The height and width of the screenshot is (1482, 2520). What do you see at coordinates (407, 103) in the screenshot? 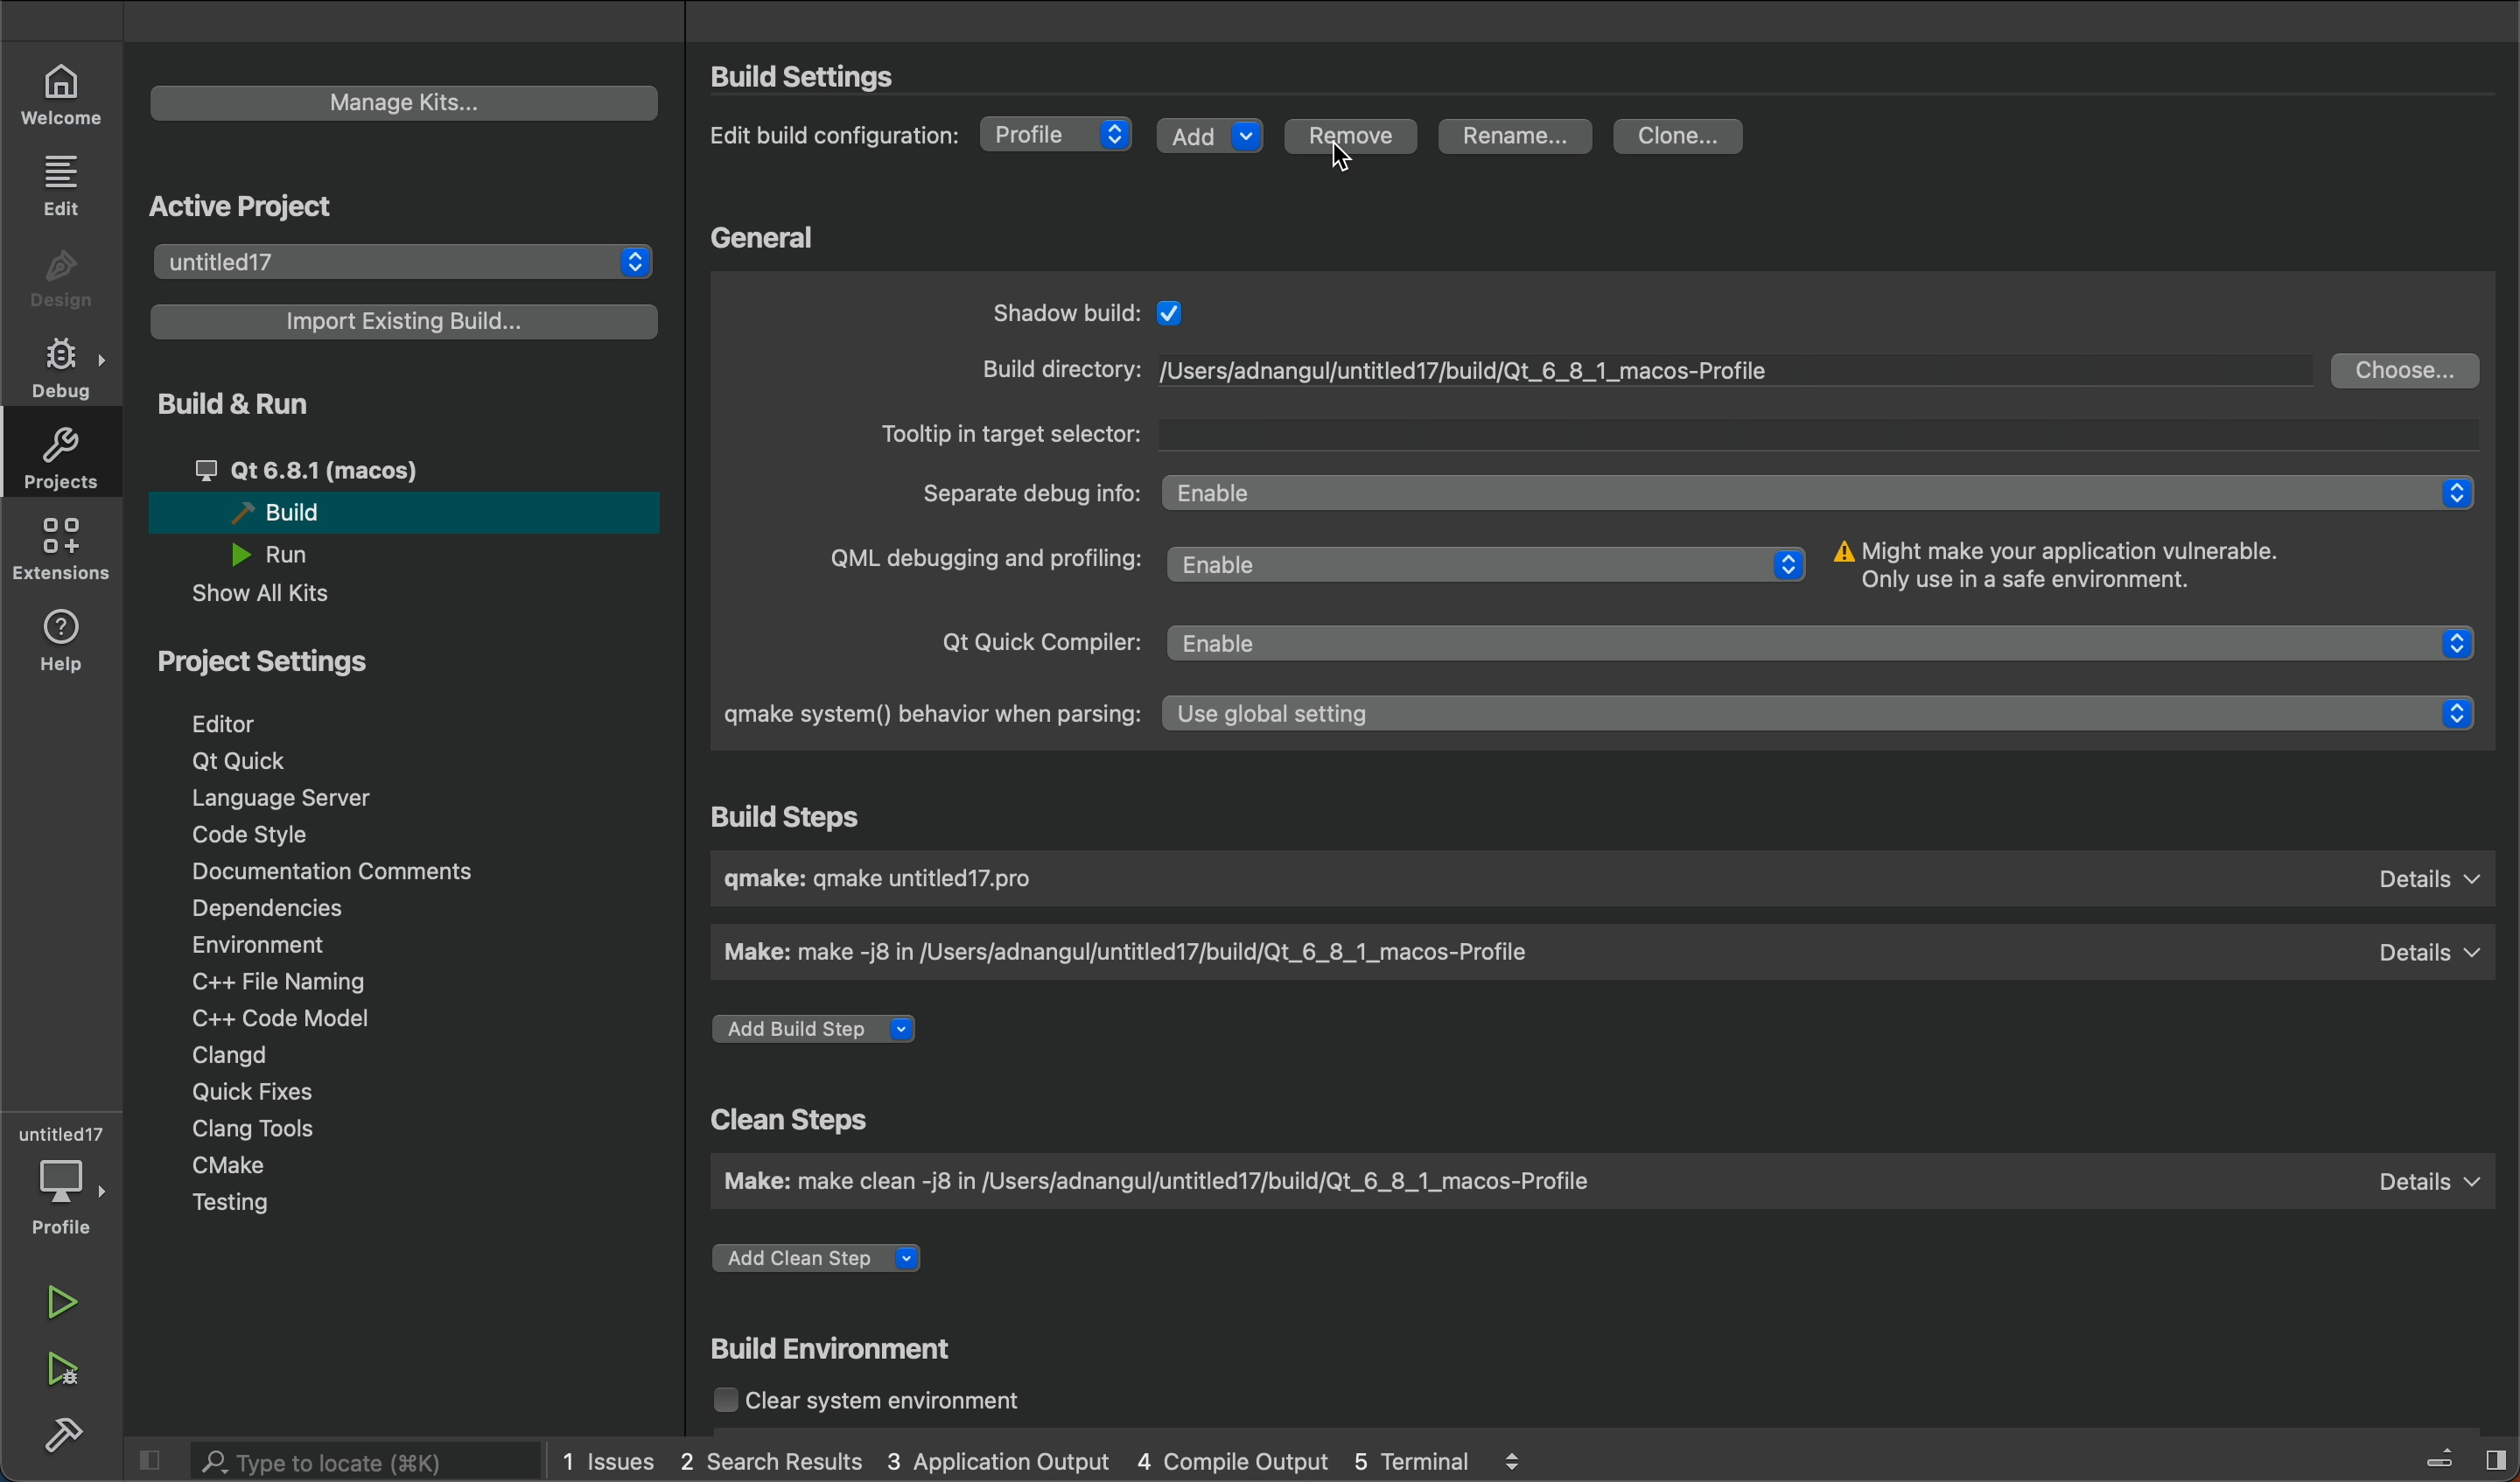
I see `manage kits` at bounding box center [407, 103].